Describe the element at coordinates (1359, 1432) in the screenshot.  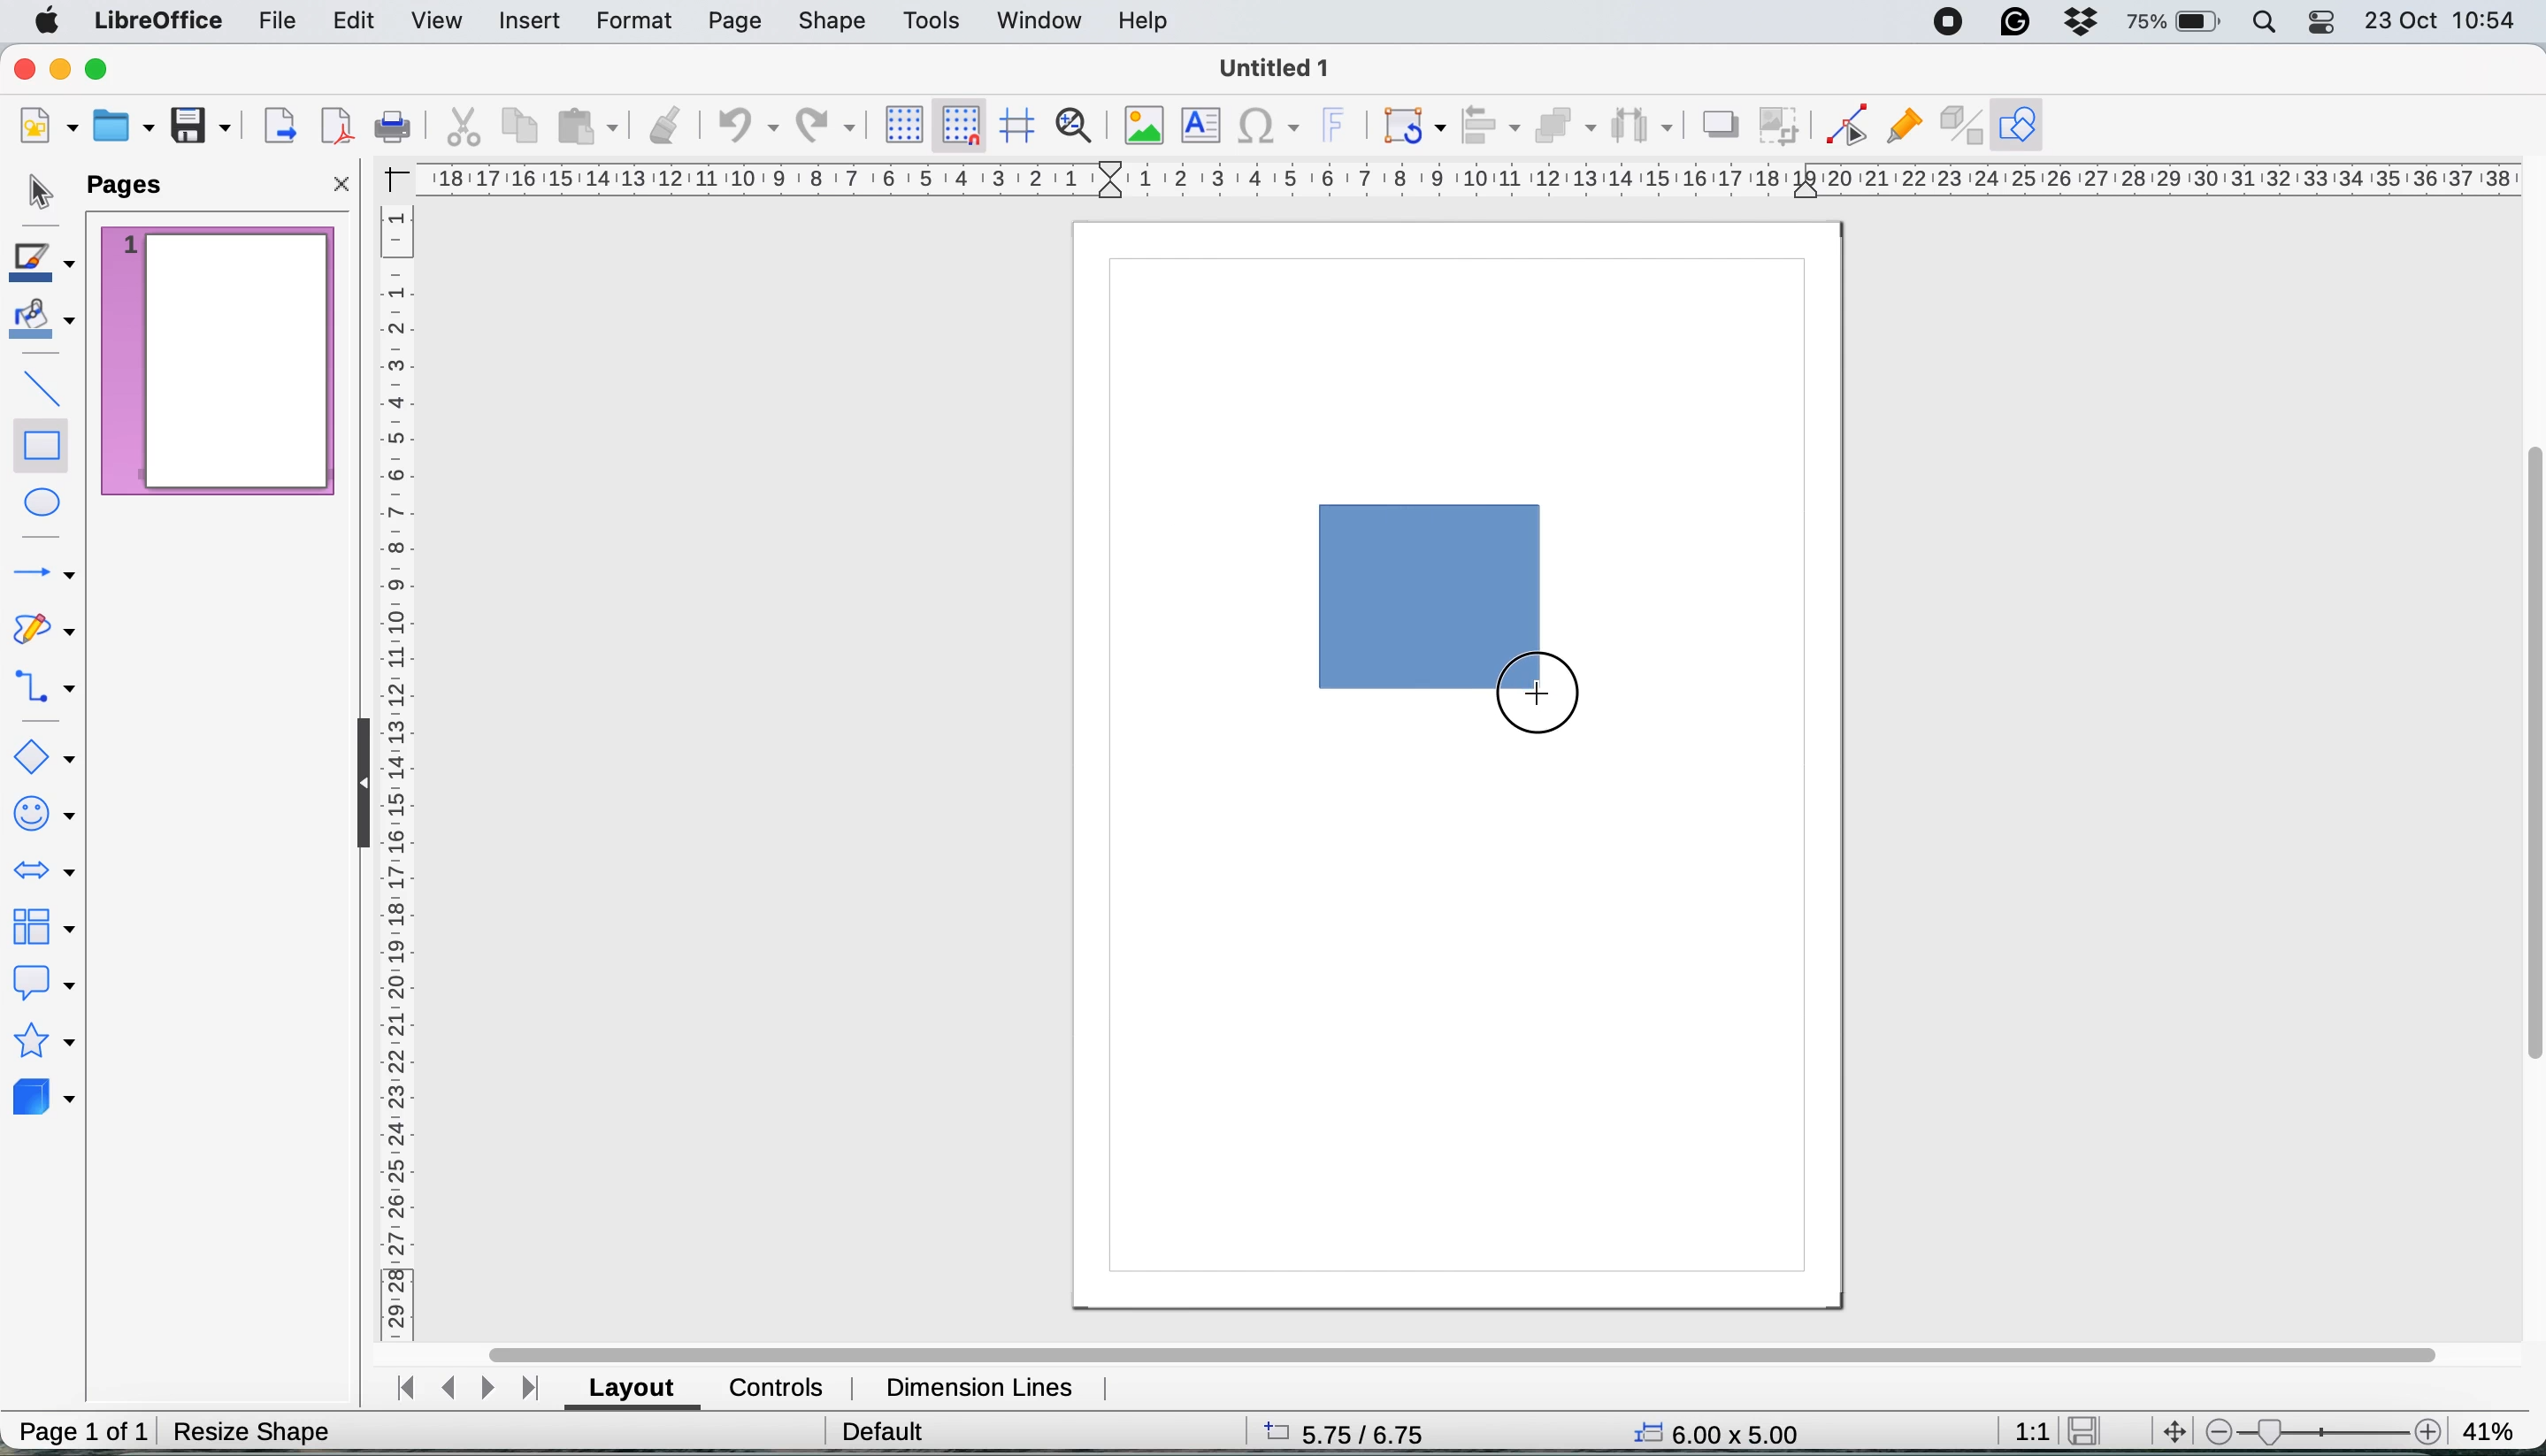
I see `5.75/6.75` at that location.